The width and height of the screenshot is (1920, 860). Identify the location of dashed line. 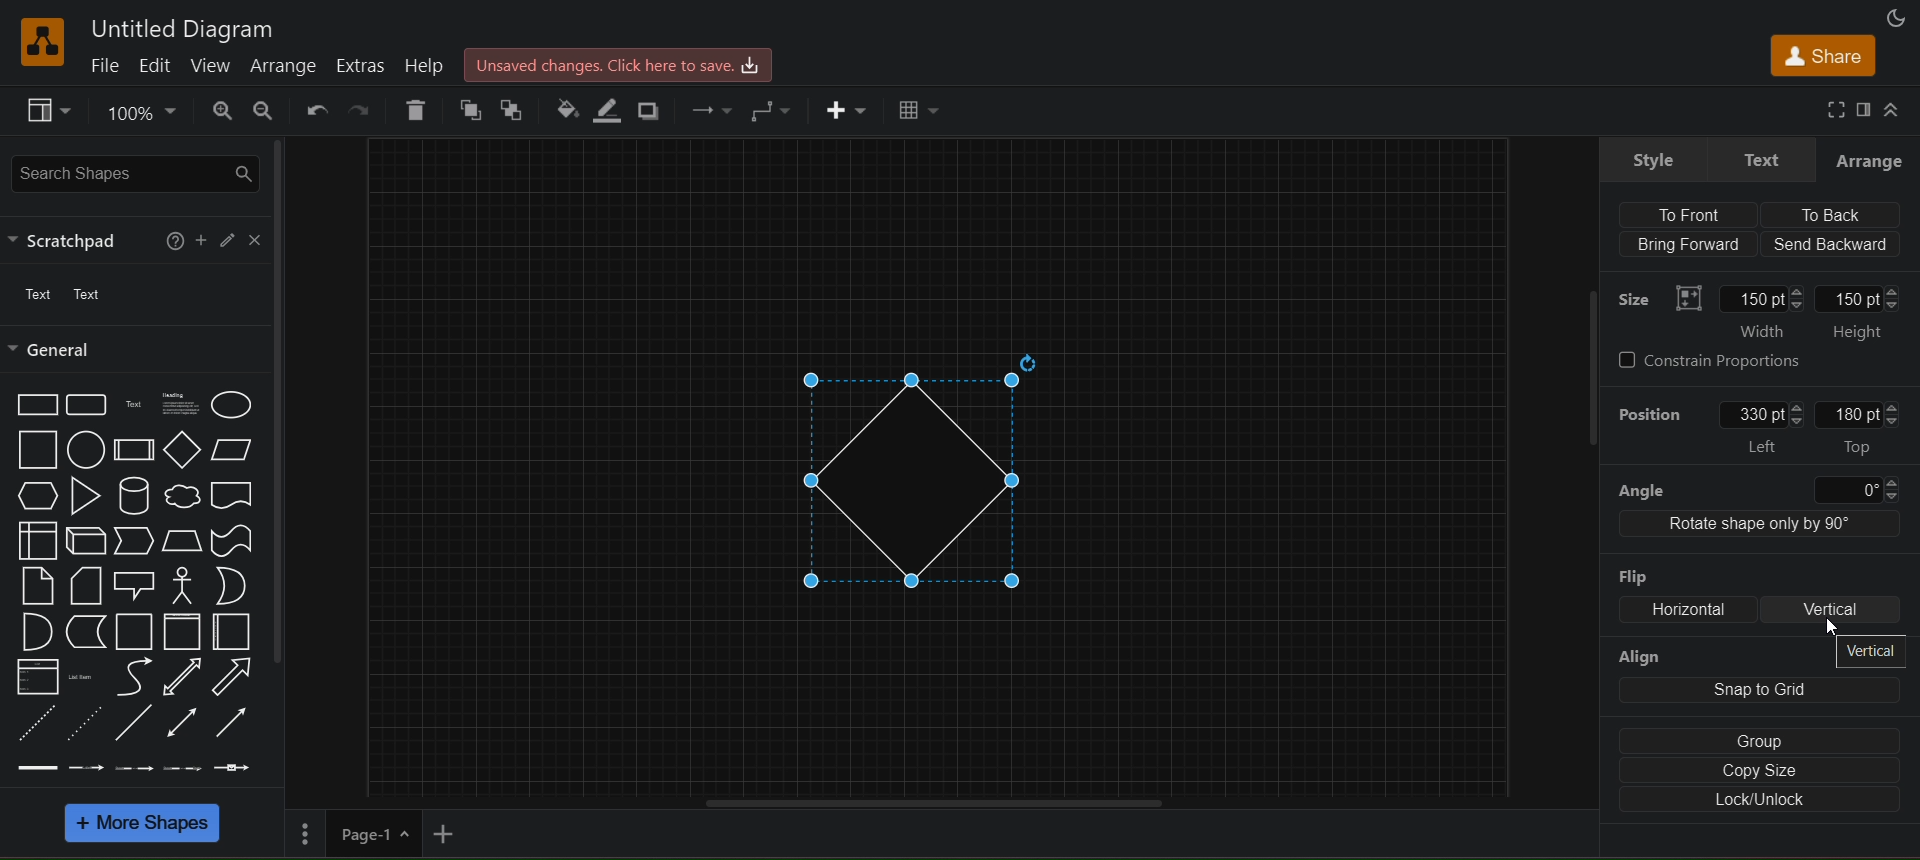
(35, 722).